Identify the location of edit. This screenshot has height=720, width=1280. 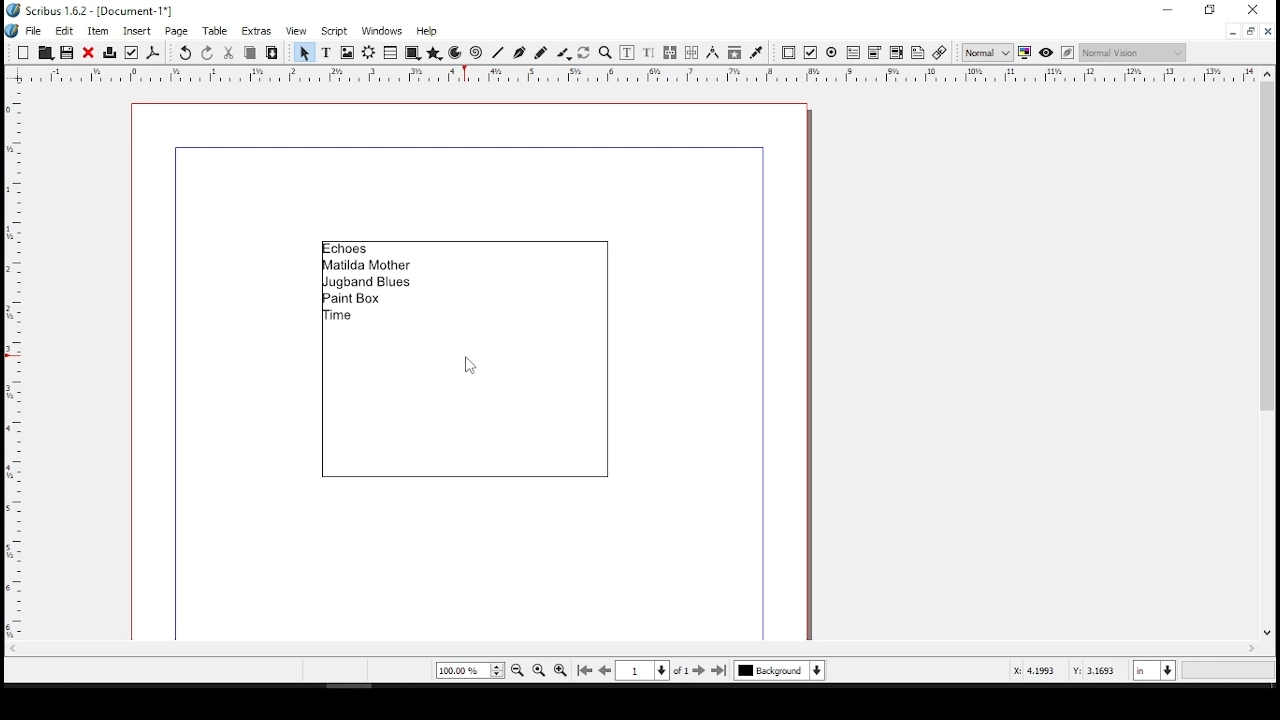
(65, 30).